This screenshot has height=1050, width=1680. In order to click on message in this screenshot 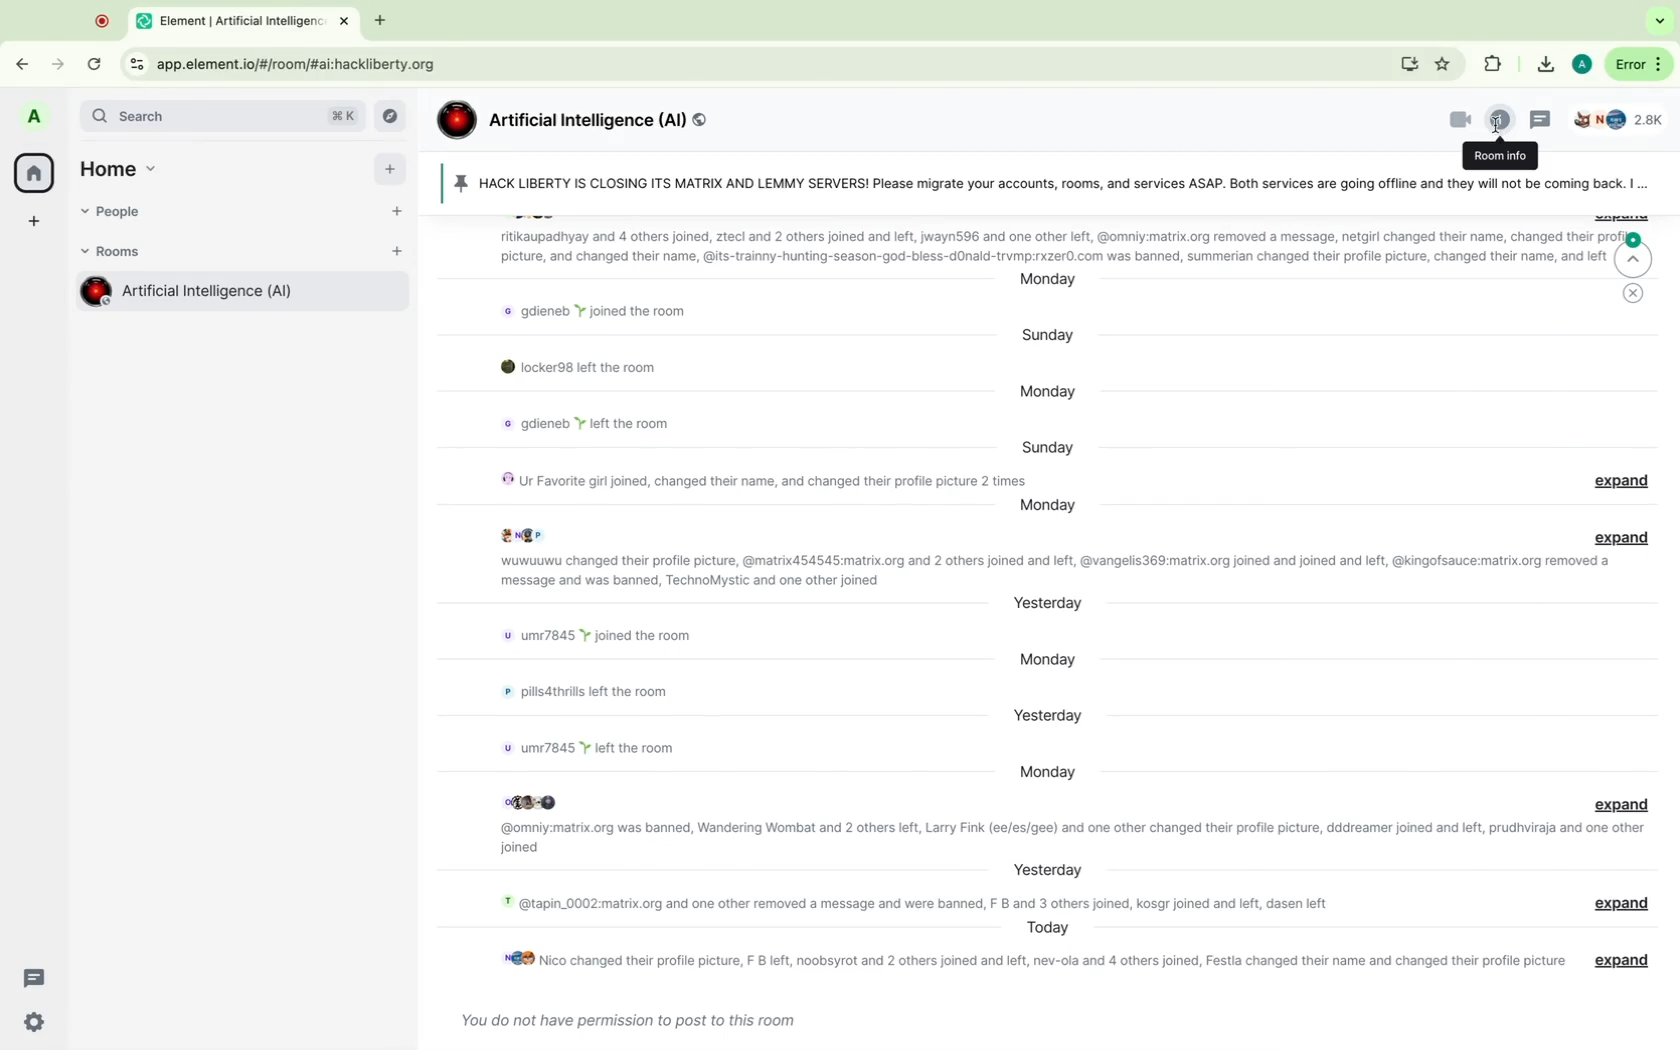, I will do `click(592, 422)`.